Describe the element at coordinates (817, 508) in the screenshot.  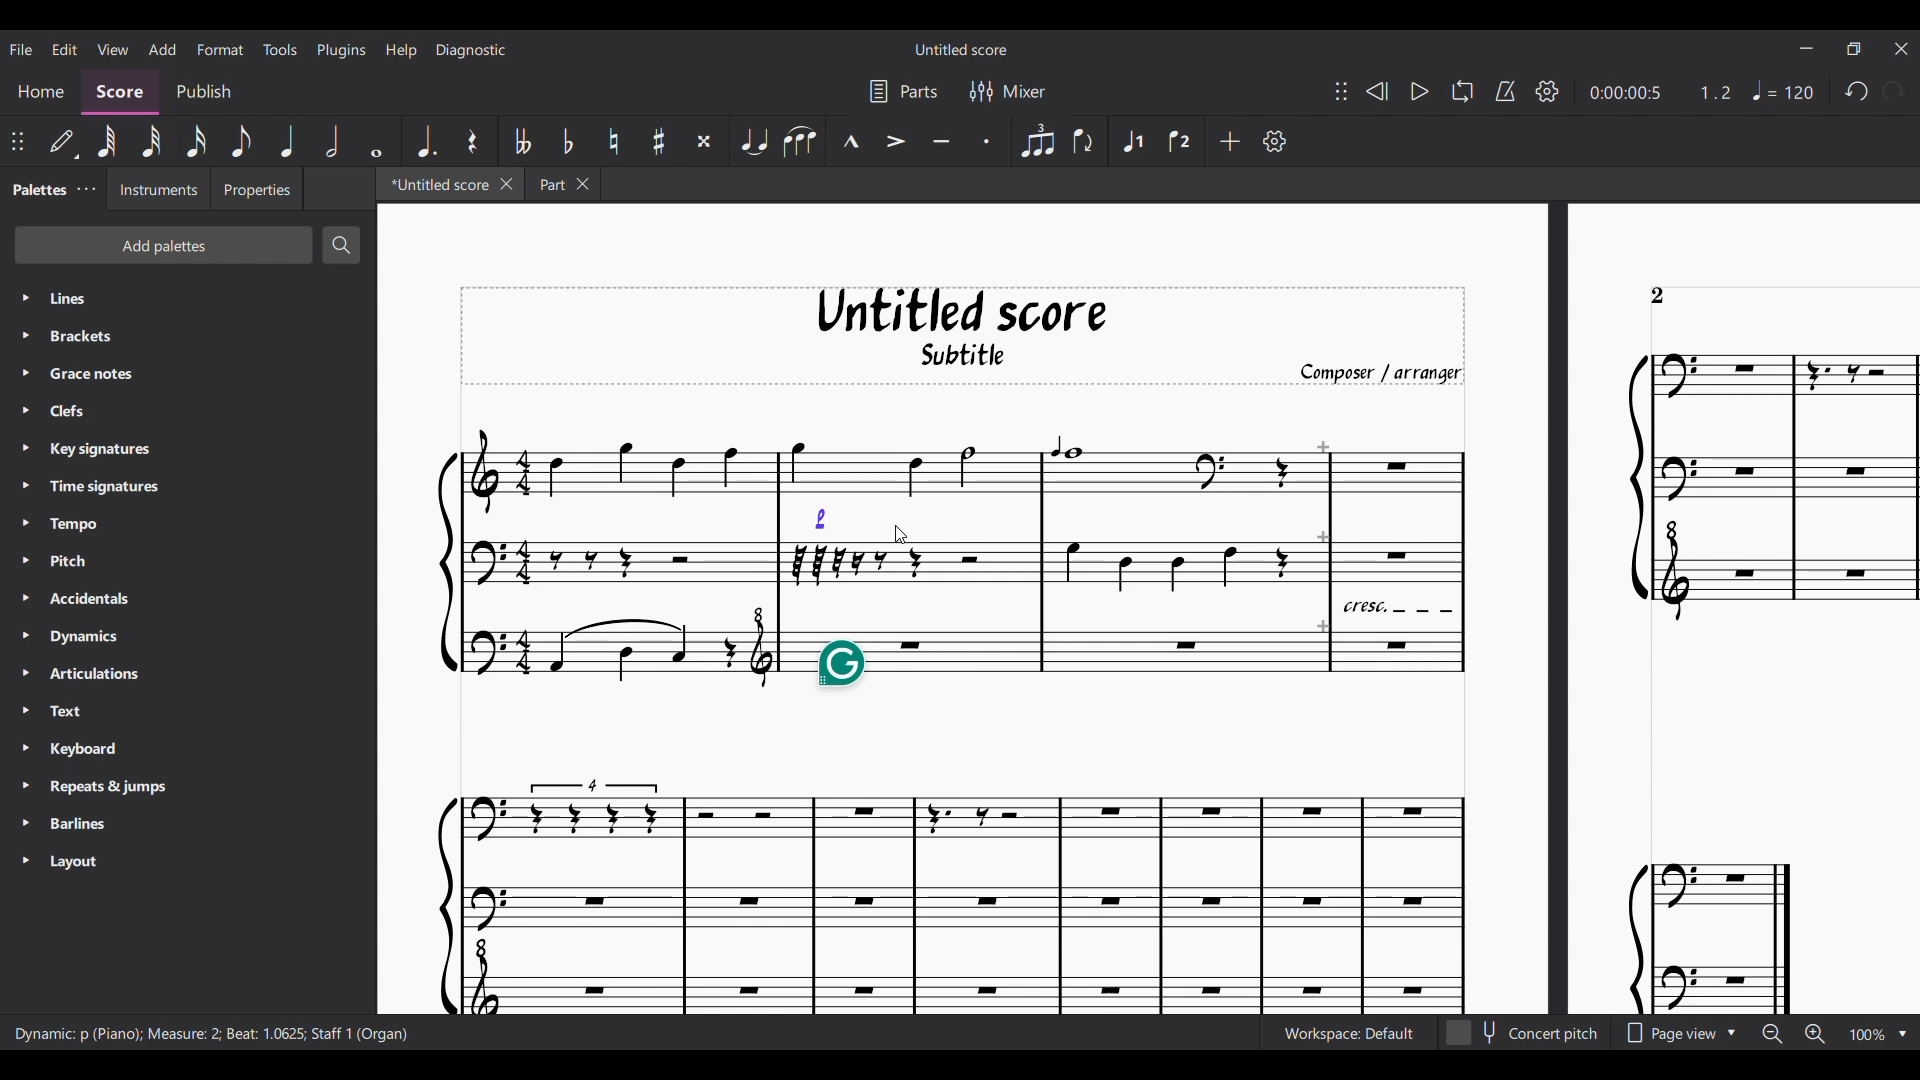
I see `Indicates note the dynamic marking is going to get attached to` at that location.